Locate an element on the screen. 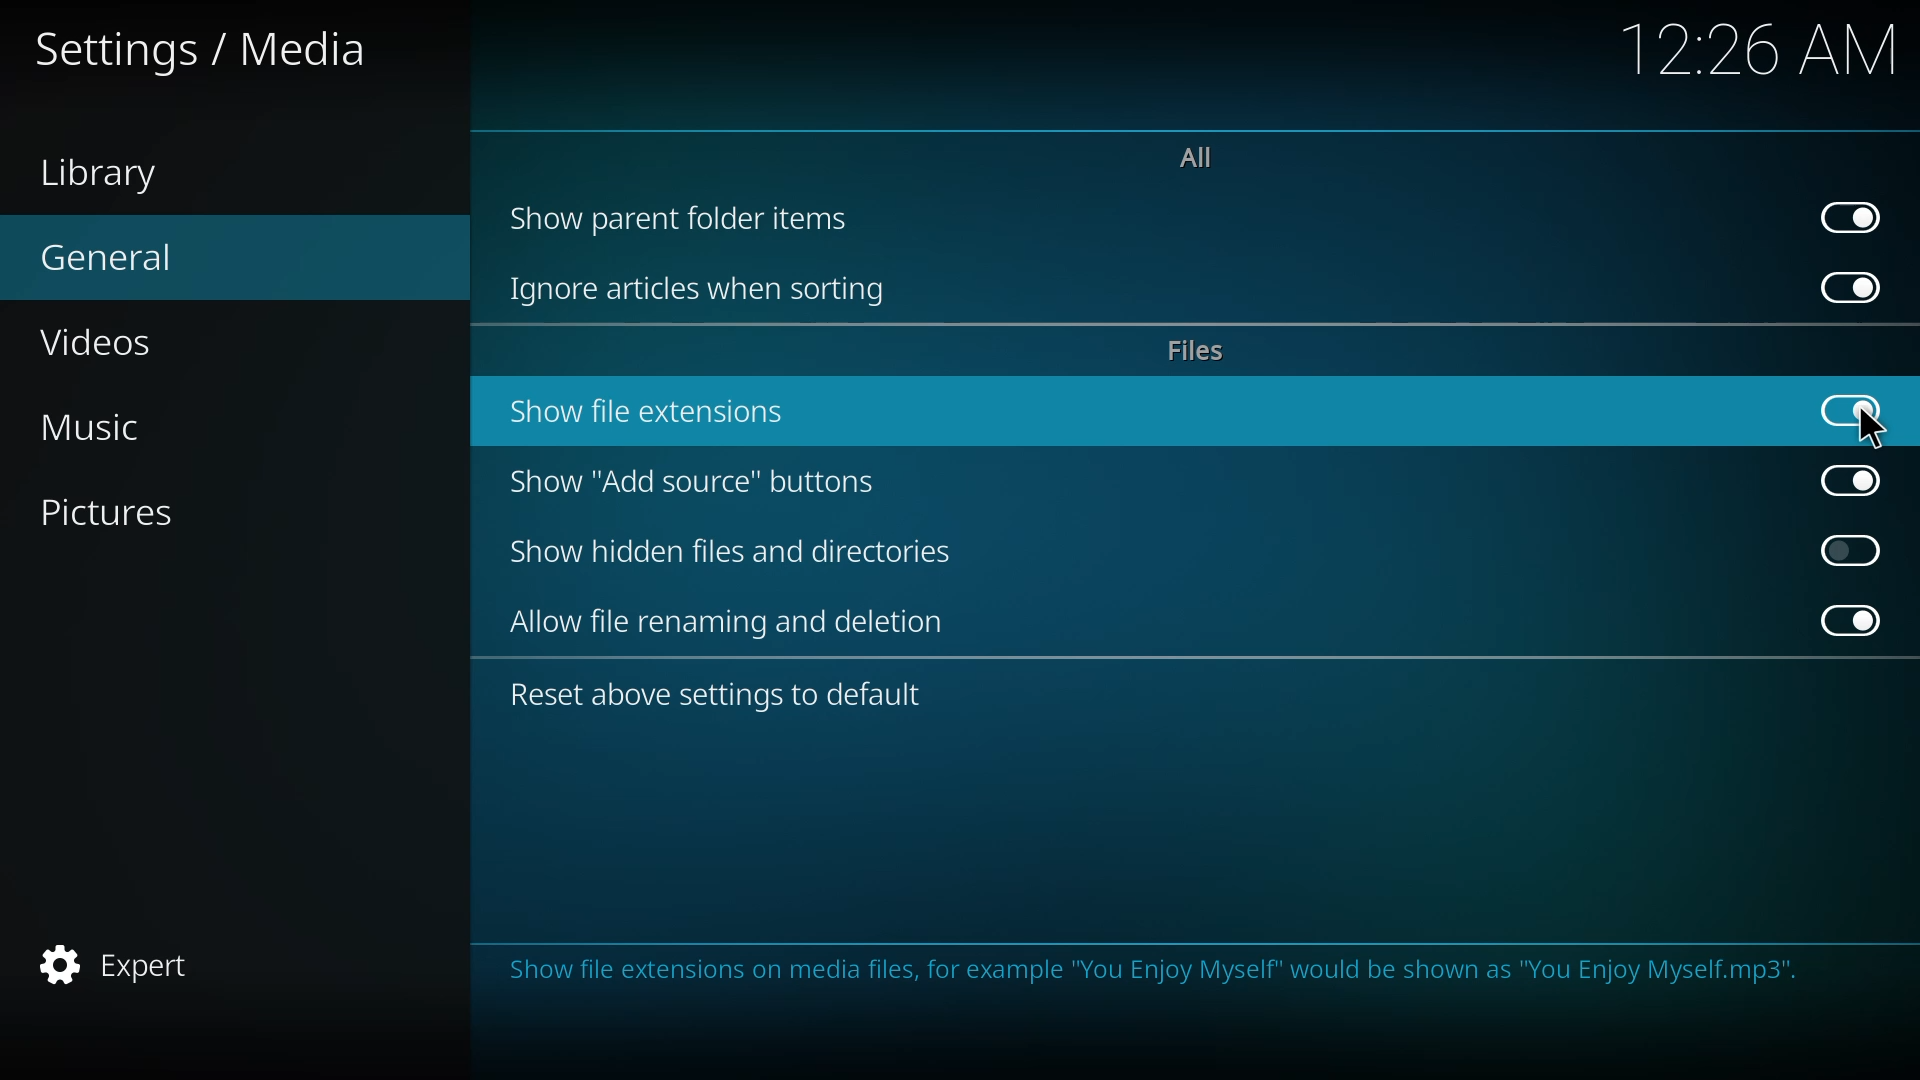 The width and height of the screenshot is (1920, 1080). music is located at coordinates (108, 430).